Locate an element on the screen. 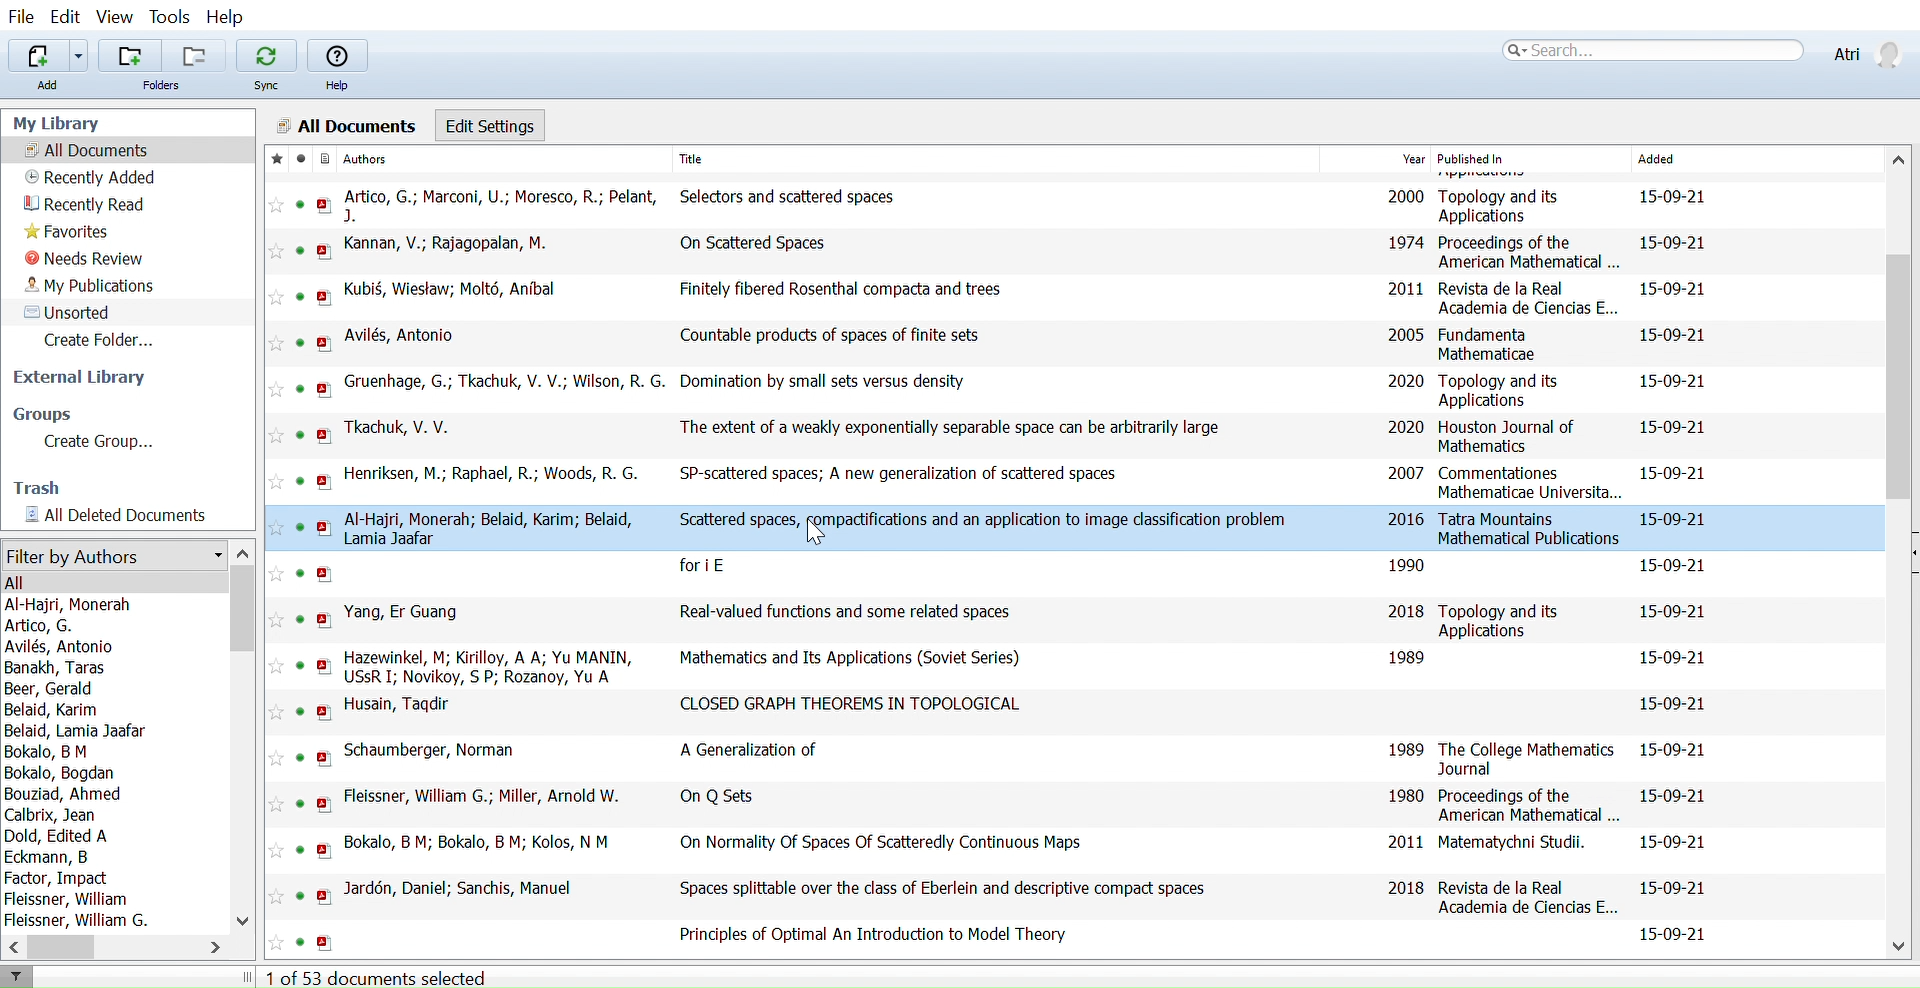  fori E is located at coordinates (704, 565).